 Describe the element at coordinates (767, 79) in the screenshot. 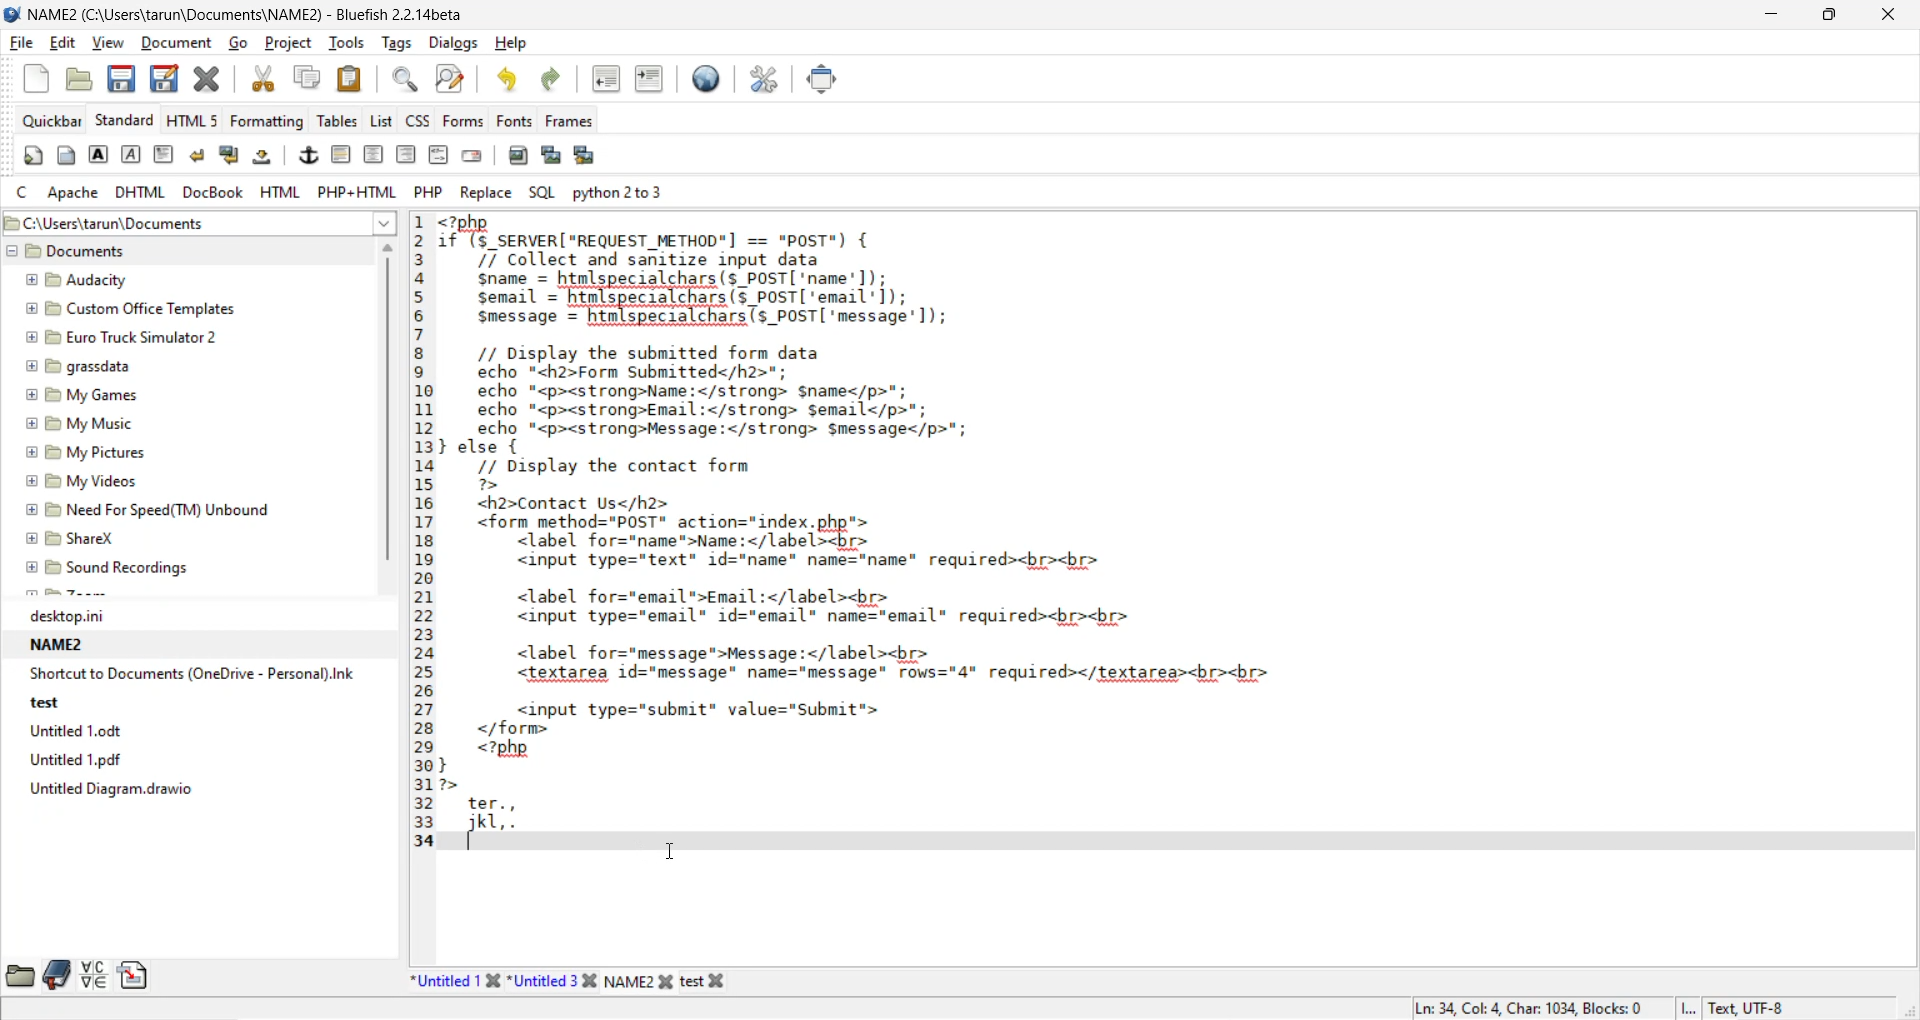

I see `edit preferences` at that location.